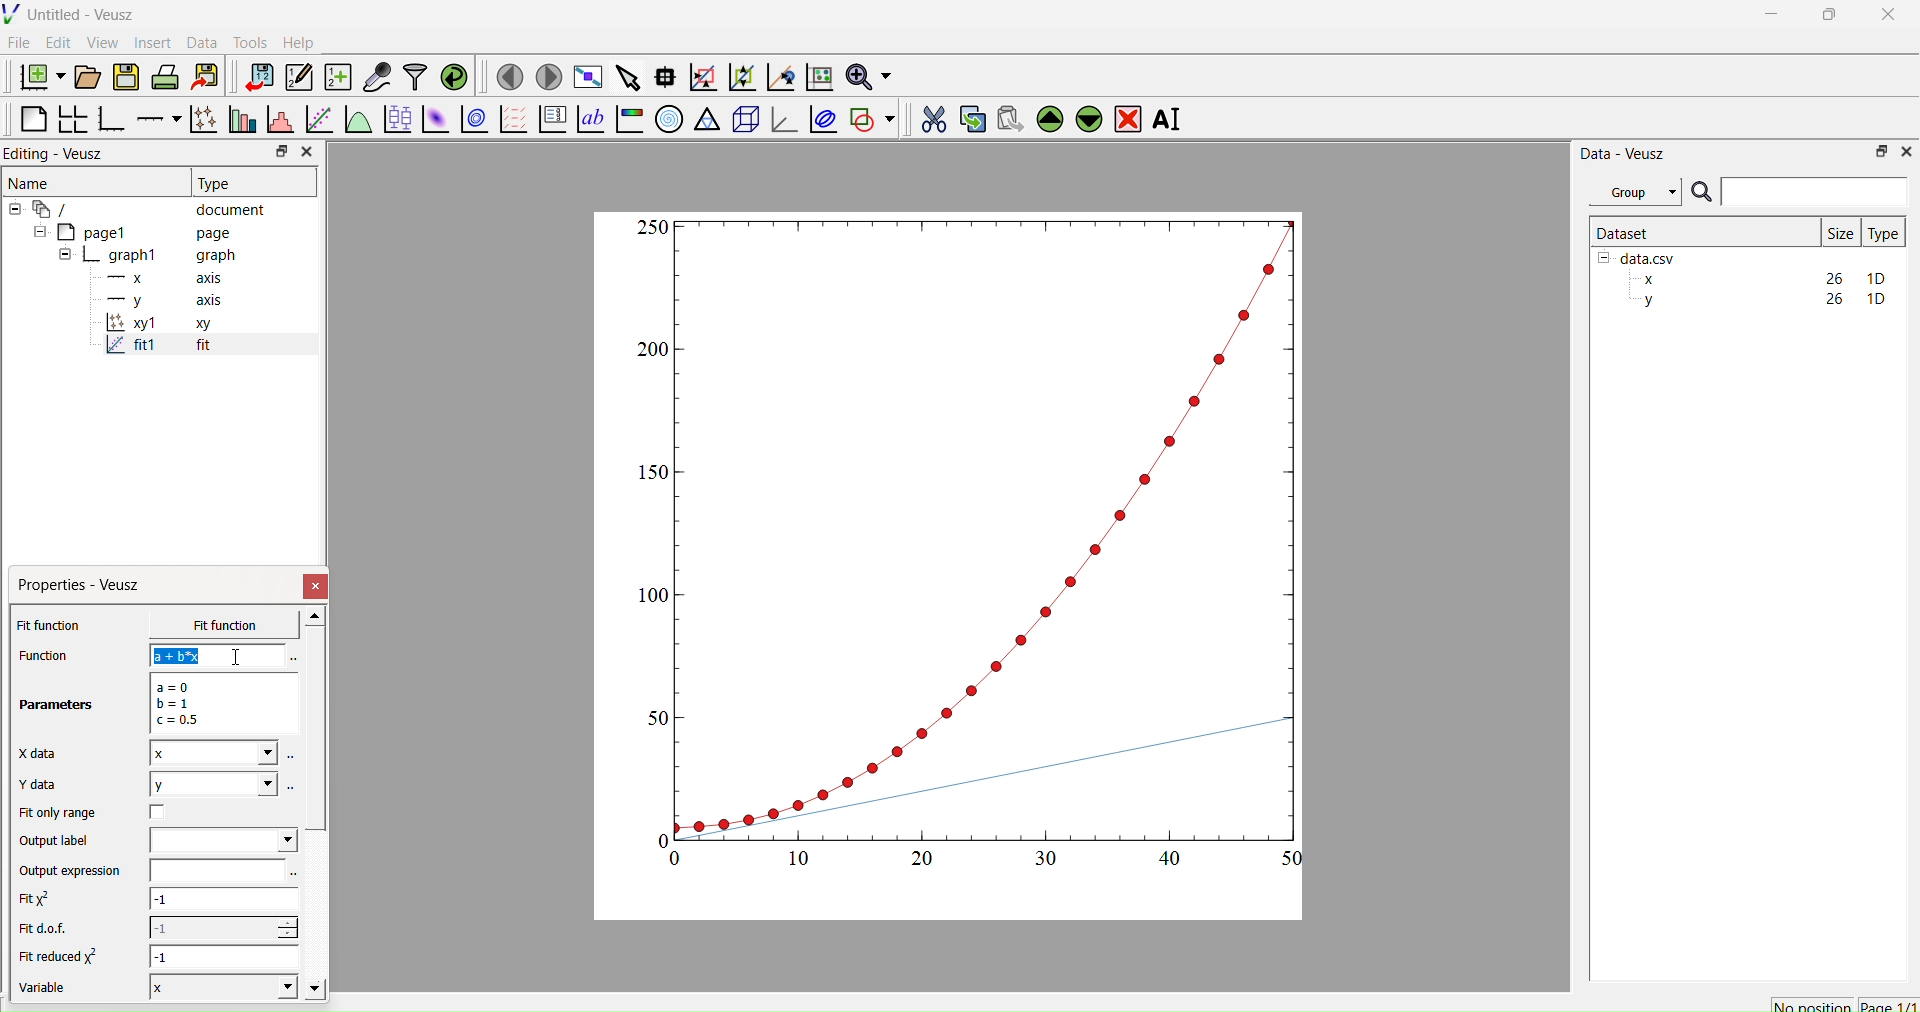 This screenshot has height=1012, width=1920. I want to click on Cut, so click(927, 116).